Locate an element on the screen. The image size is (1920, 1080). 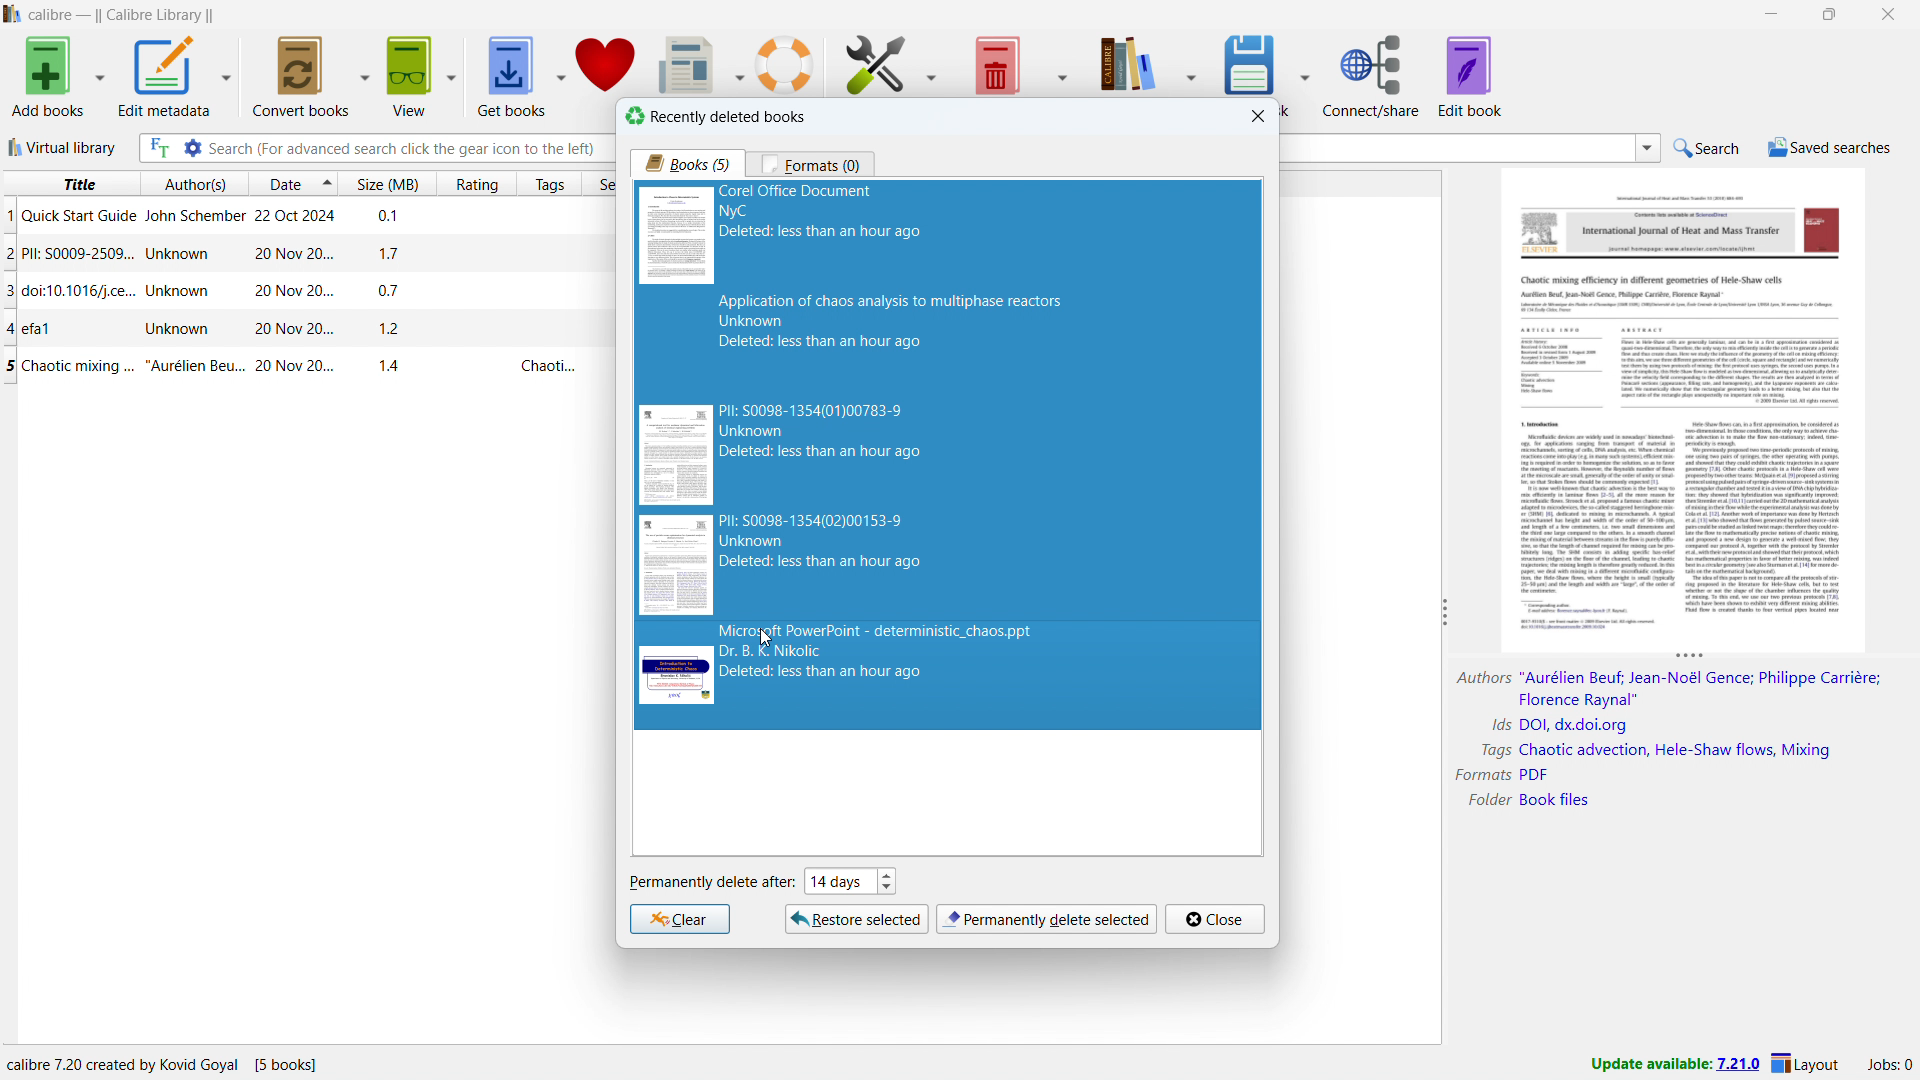
get books options is located at coordinates (559, 75).